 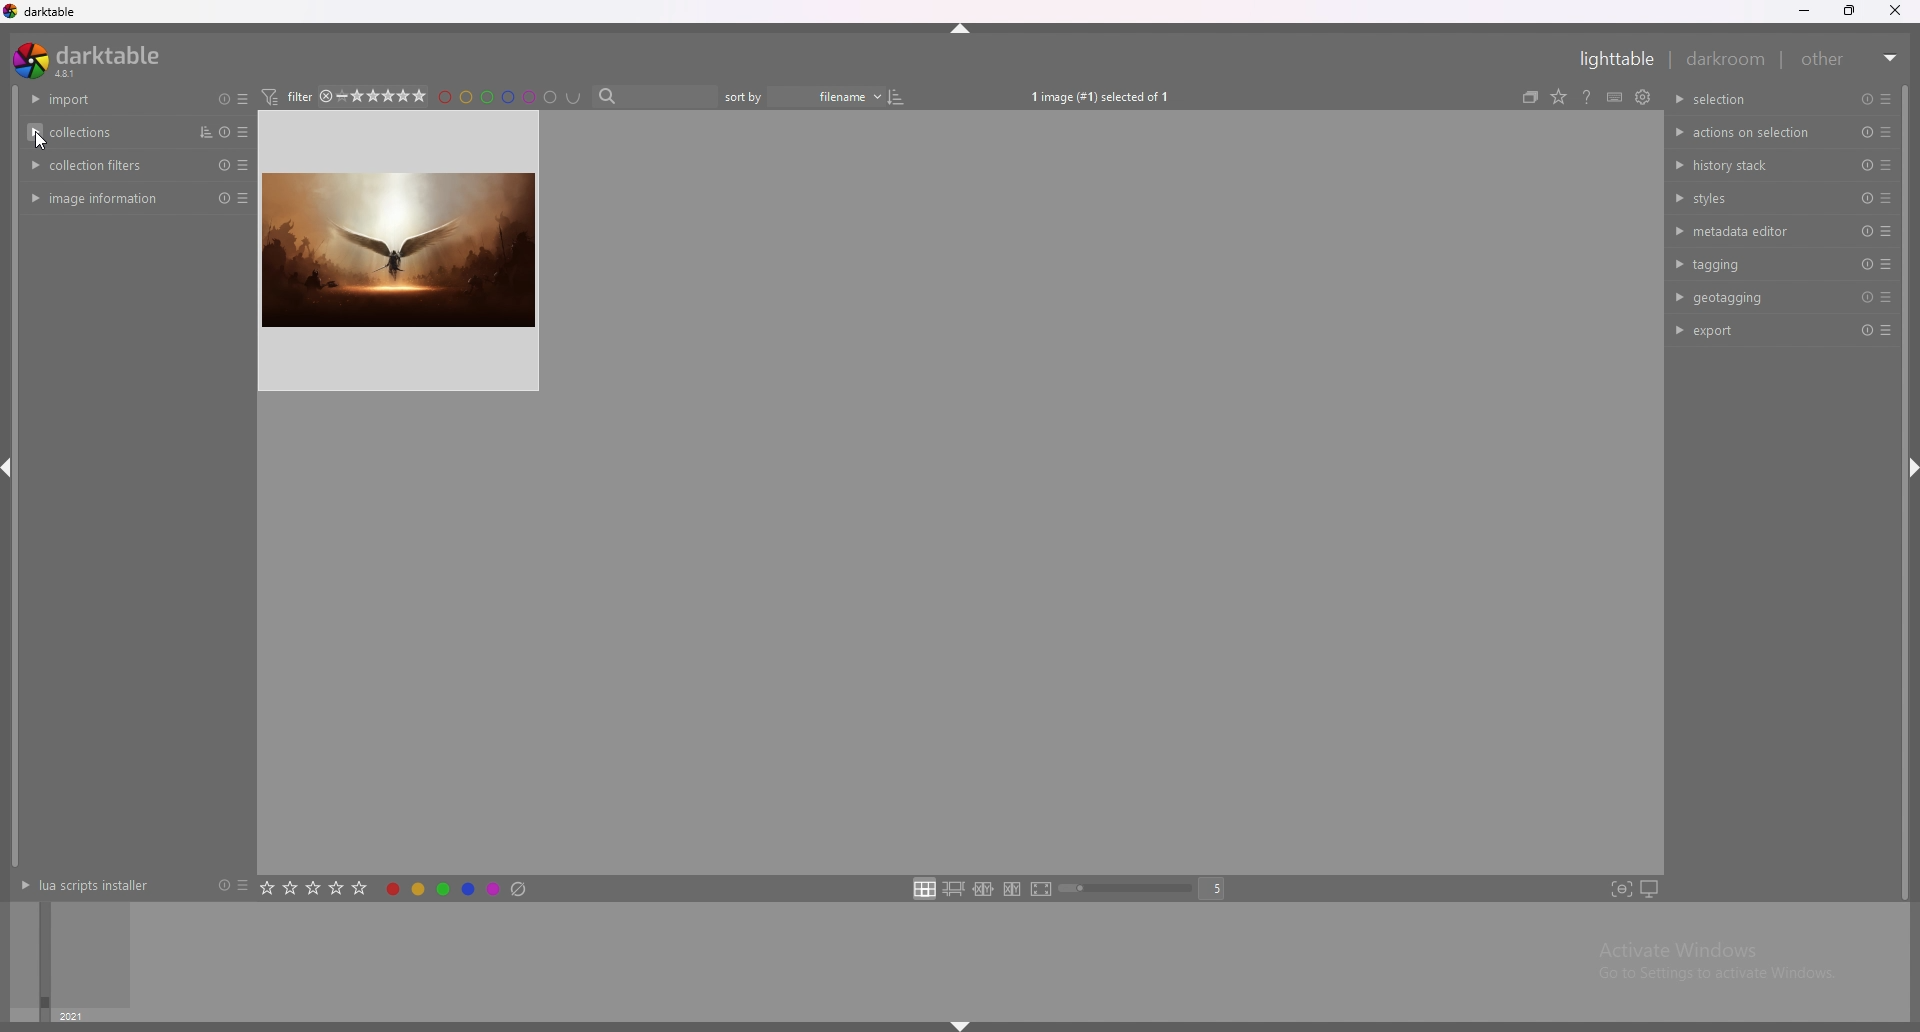 What do you see at coordinates (1748, 297) in the screenshot?
I see `geotagging` at bounding box center [1748, 297].